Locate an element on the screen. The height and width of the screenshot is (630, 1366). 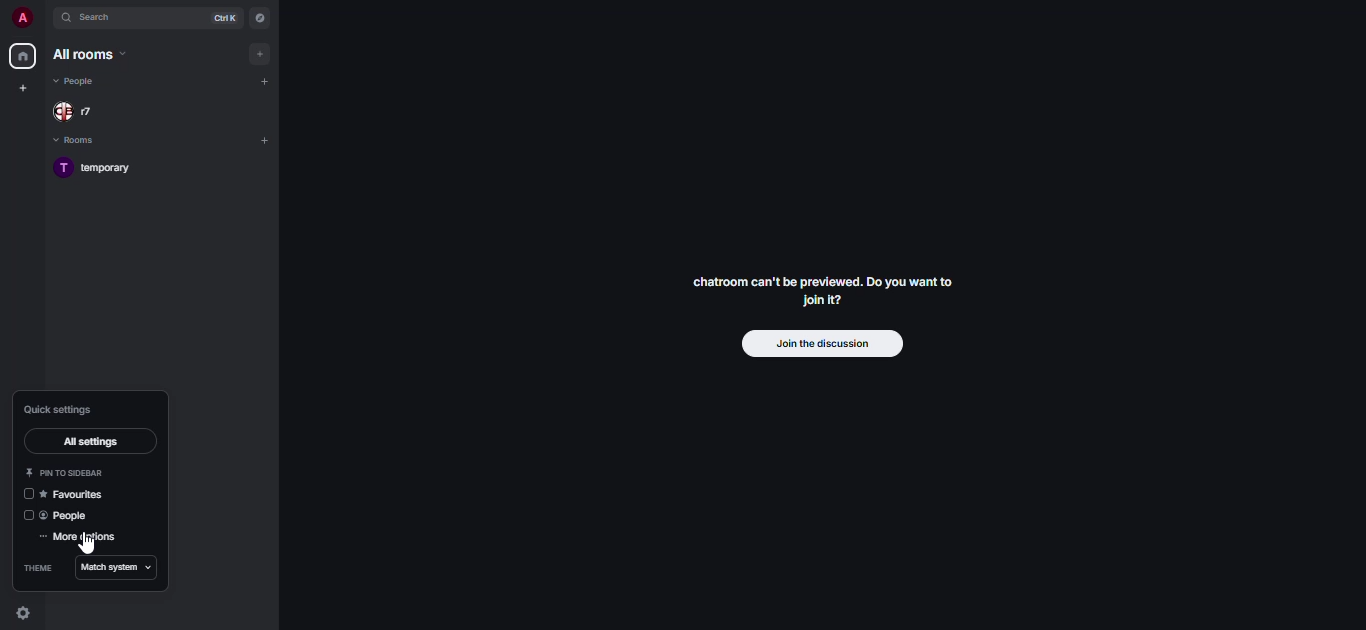
add is located at coordinates (267, 82).